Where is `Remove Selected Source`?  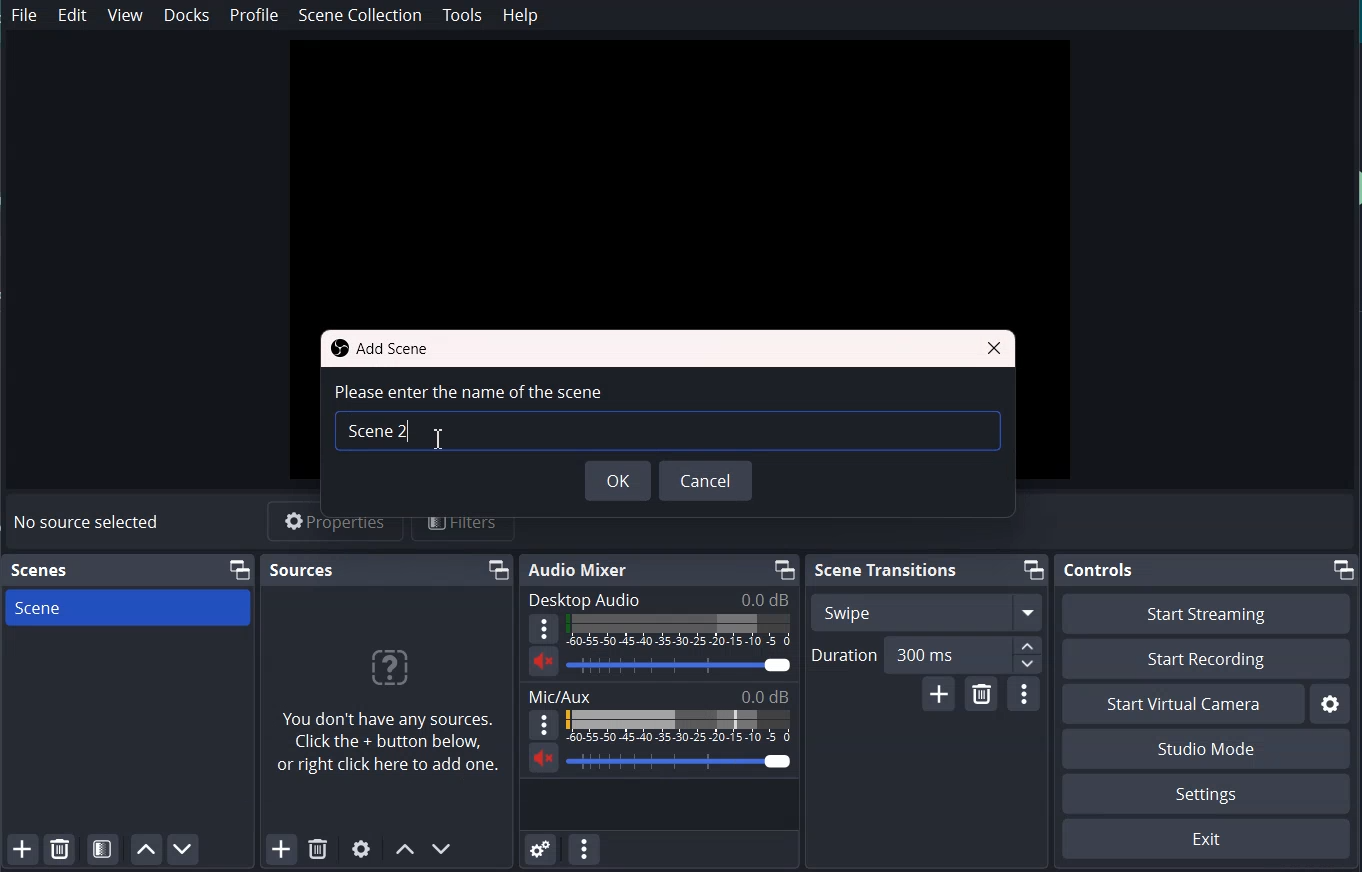
Remove Selected Source is located at coordinates (317, 850).